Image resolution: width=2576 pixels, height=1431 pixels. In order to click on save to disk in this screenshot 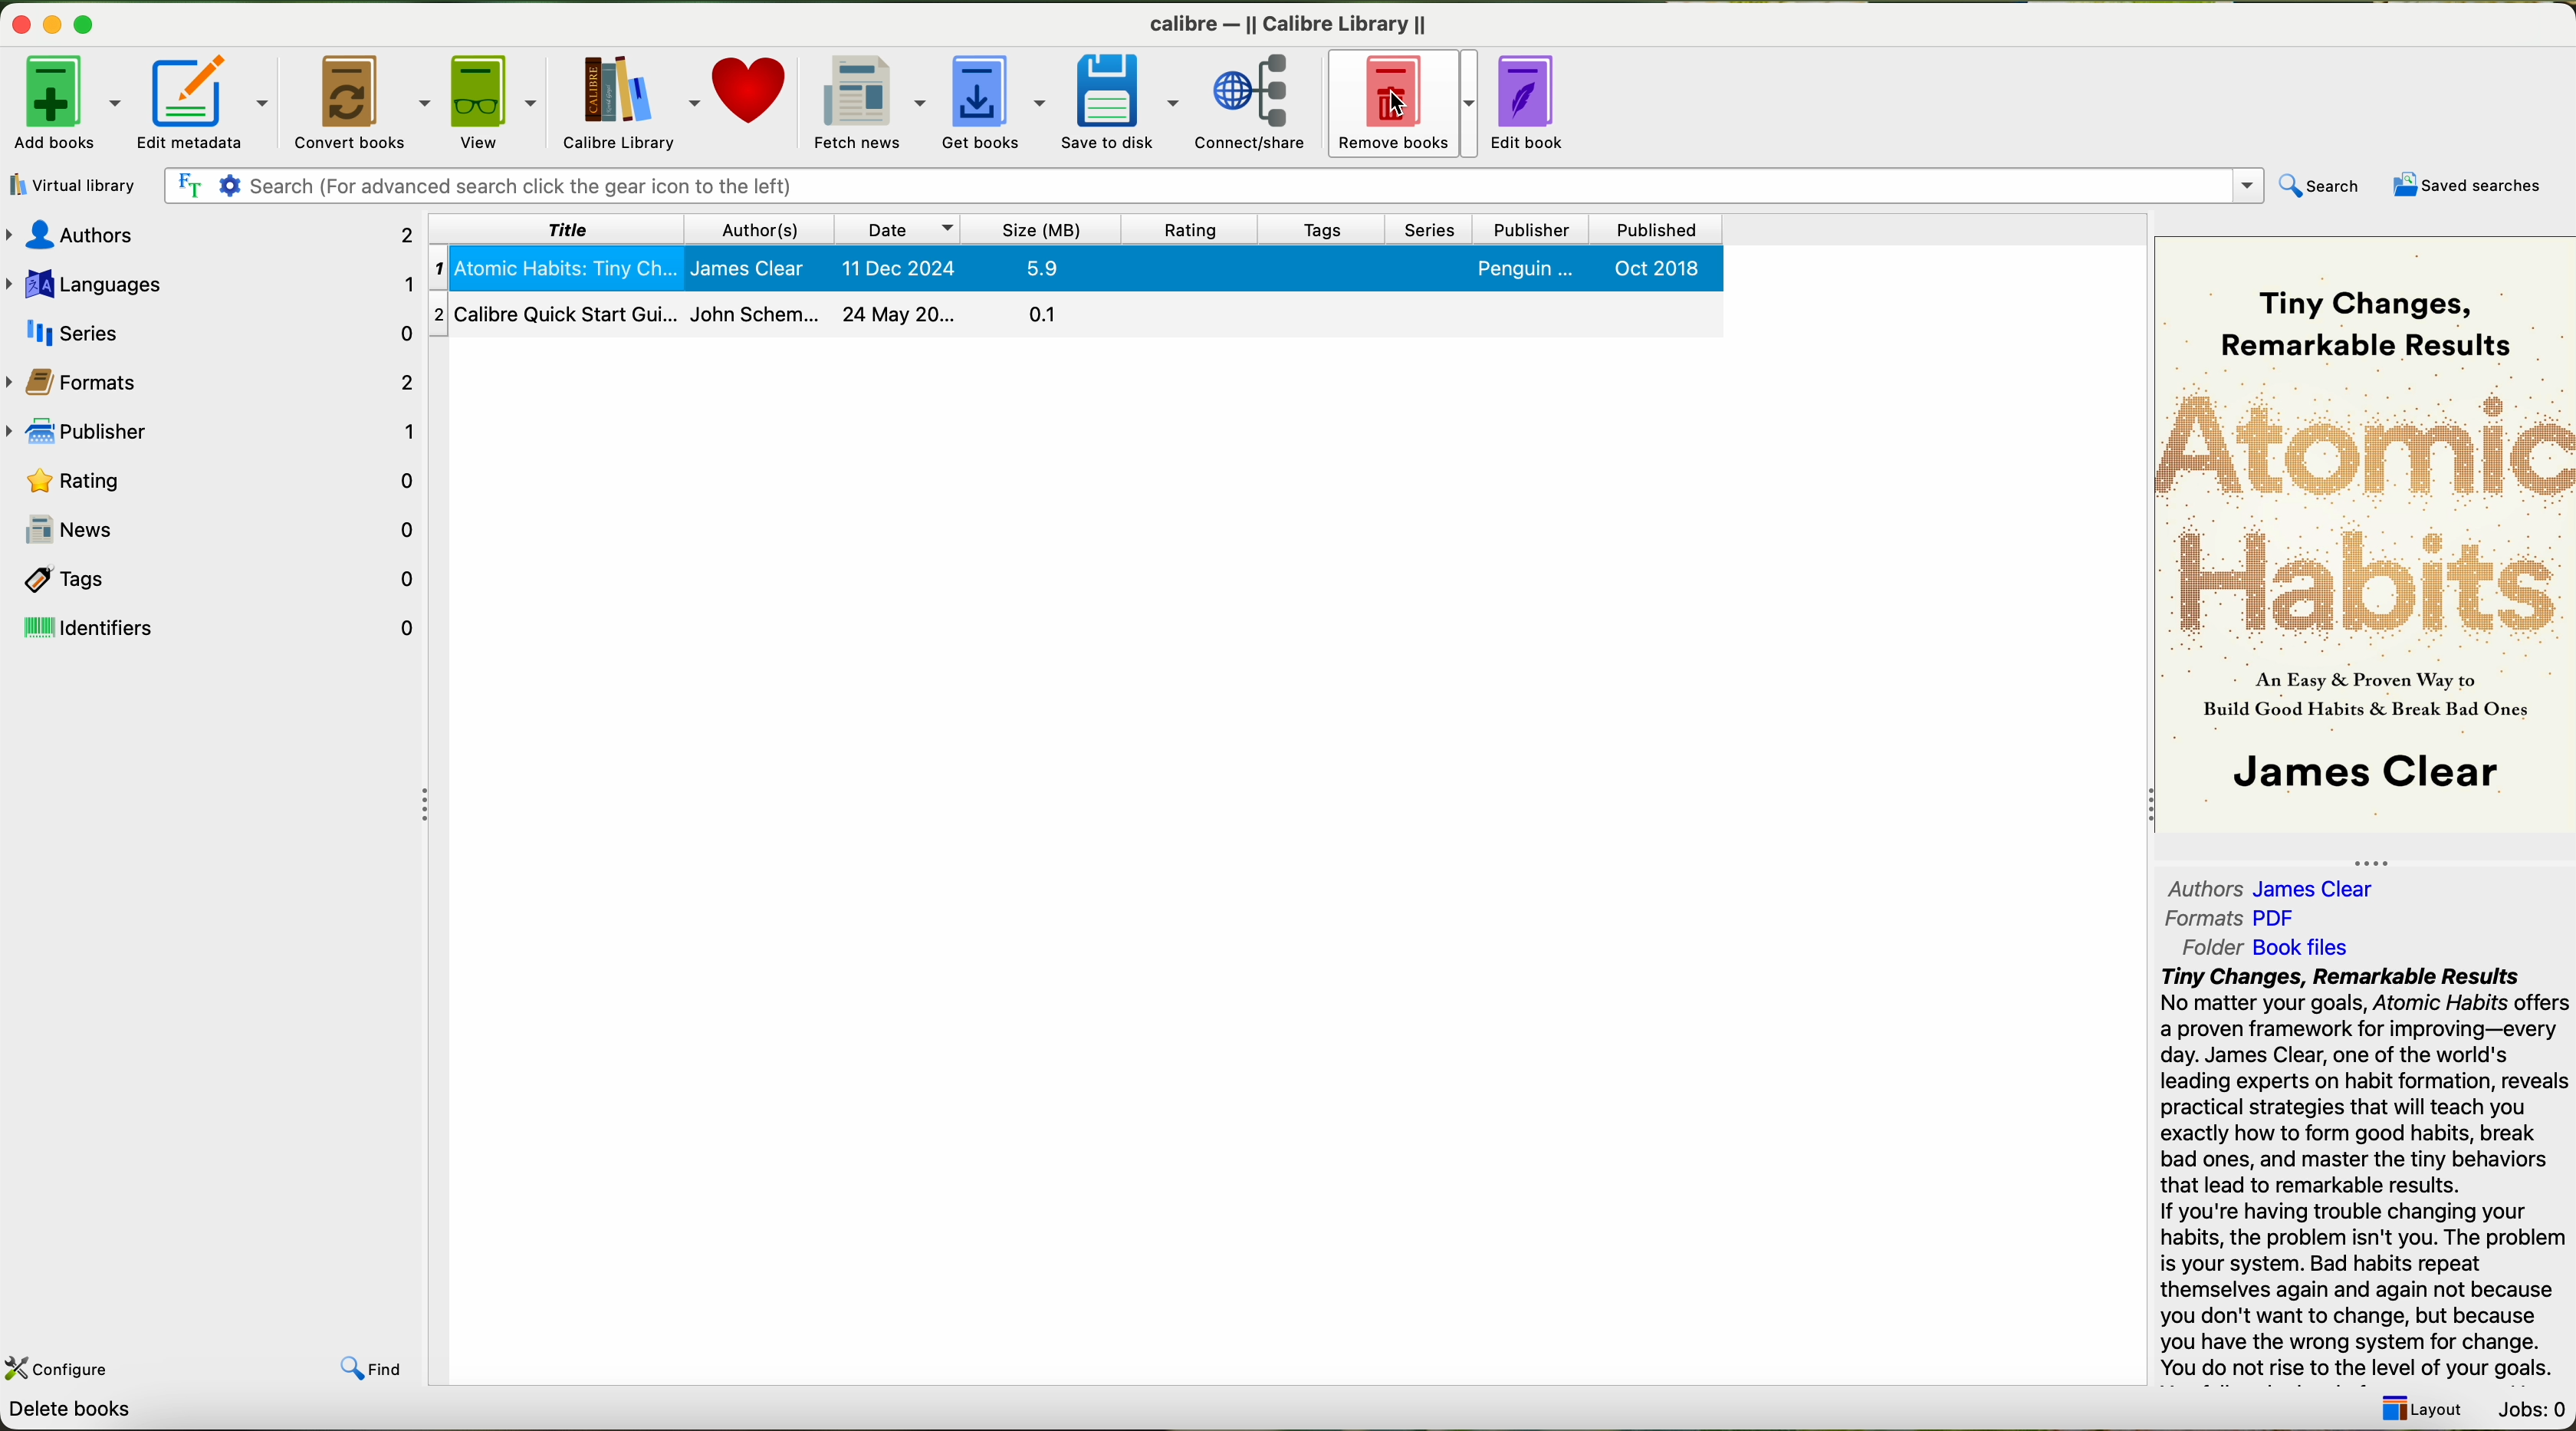, I will do `click(1119, 101)`.